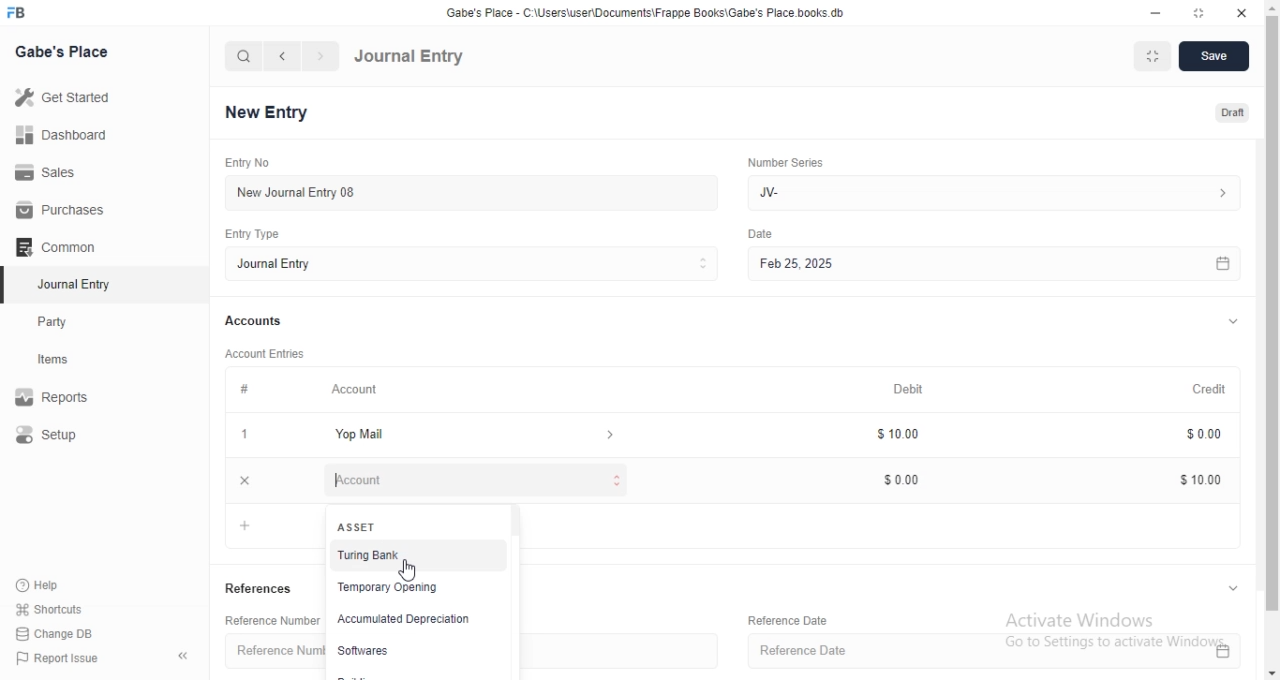 The height and width of the screenshot is (680, 1280). I want to click on Reference Number, so click(266, 622).